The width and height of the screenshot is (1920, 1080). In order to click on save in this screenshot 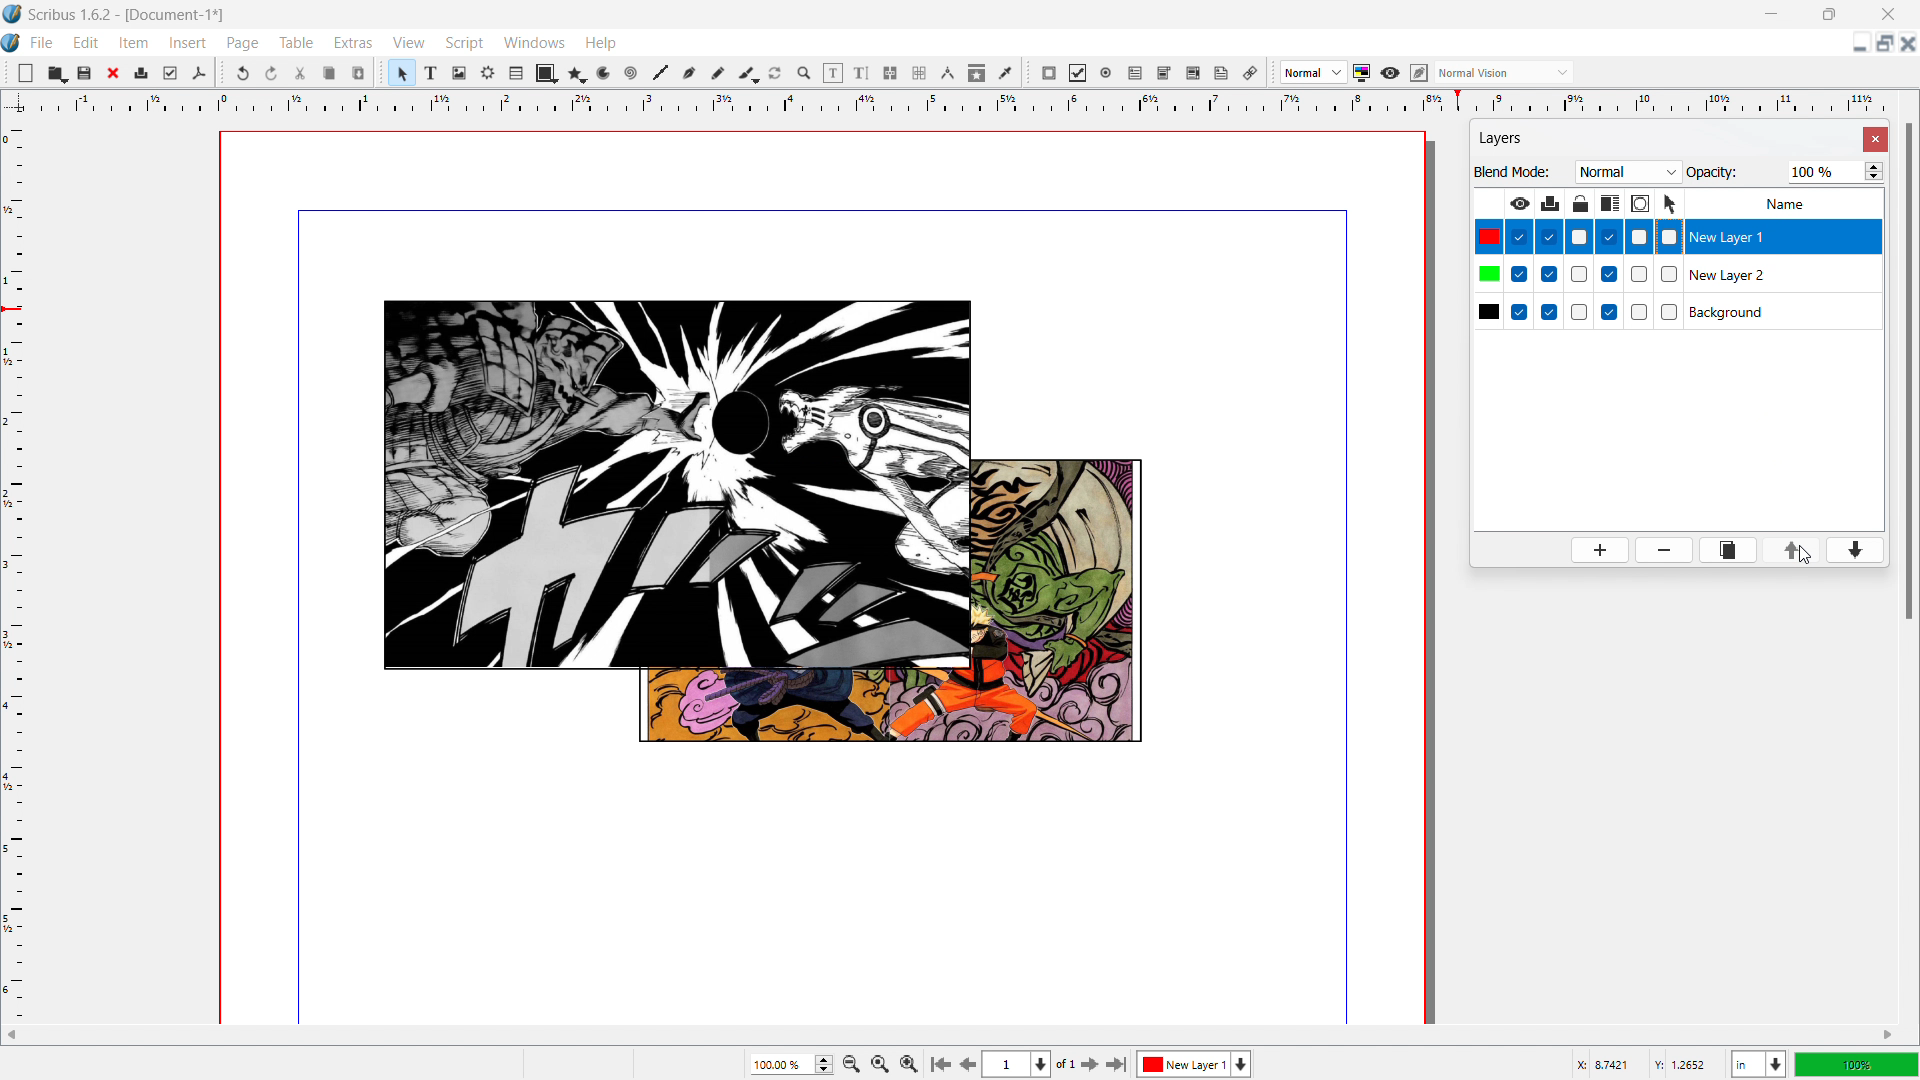, I will do `click(85, 74)`.